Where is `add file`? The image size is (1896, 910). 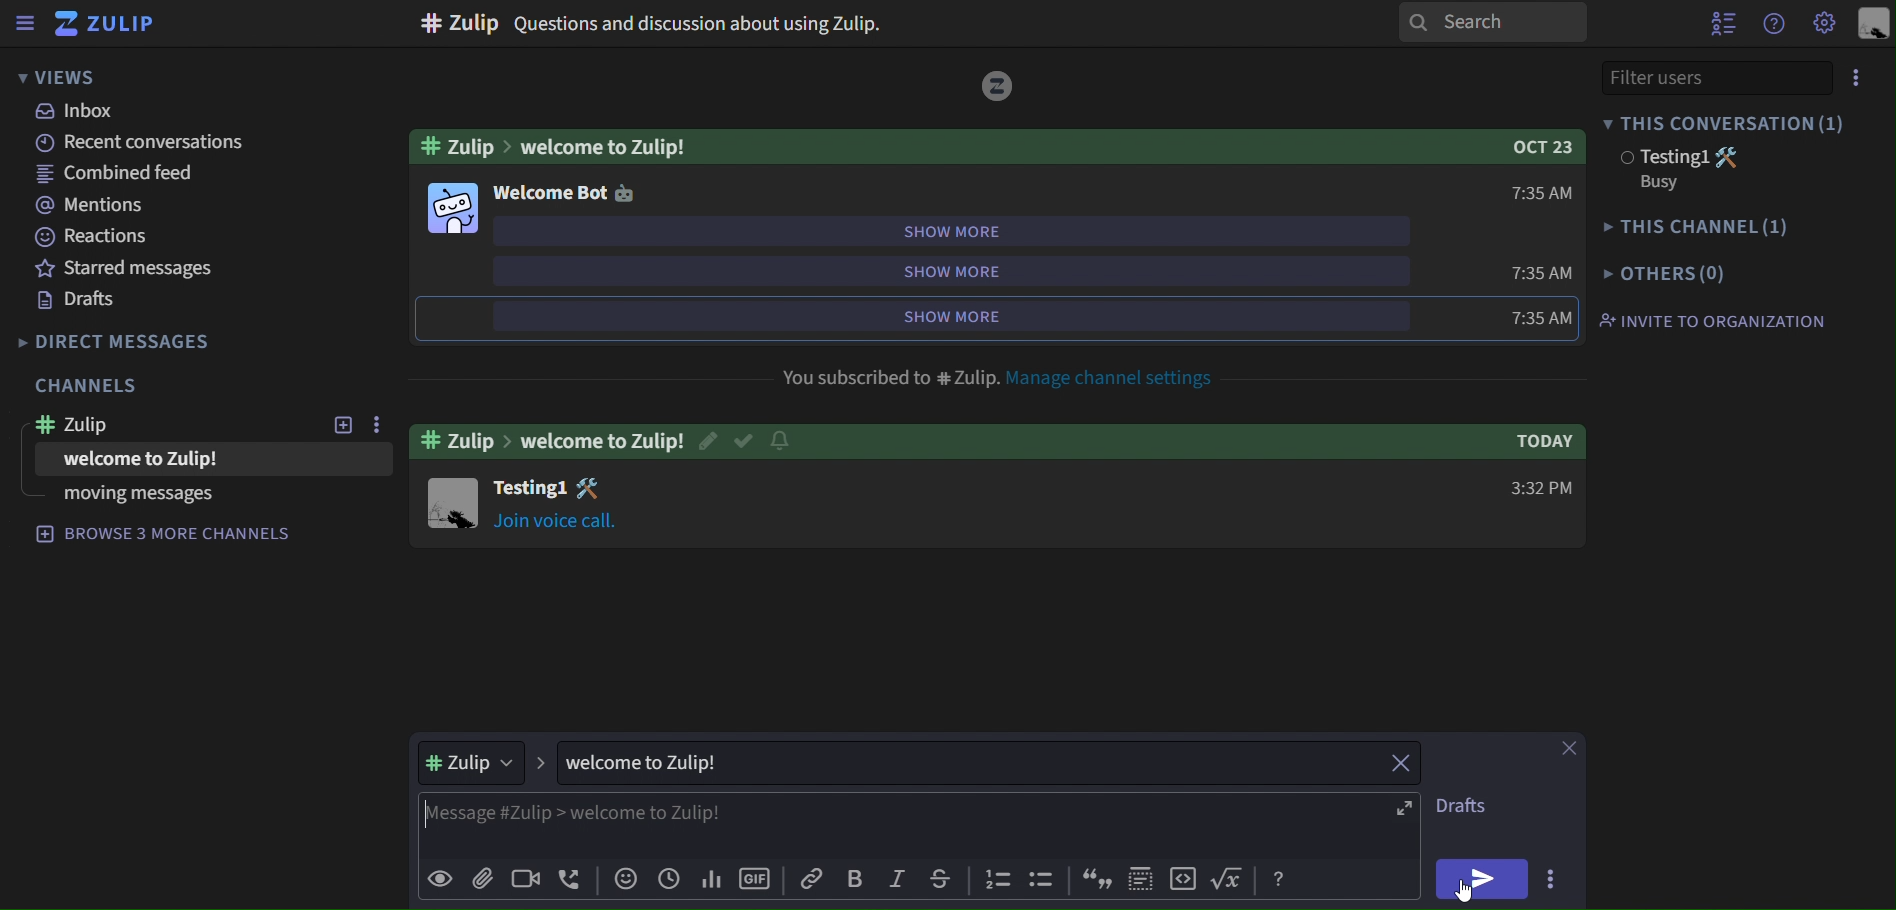 add file is located at coordinates (485, 879).